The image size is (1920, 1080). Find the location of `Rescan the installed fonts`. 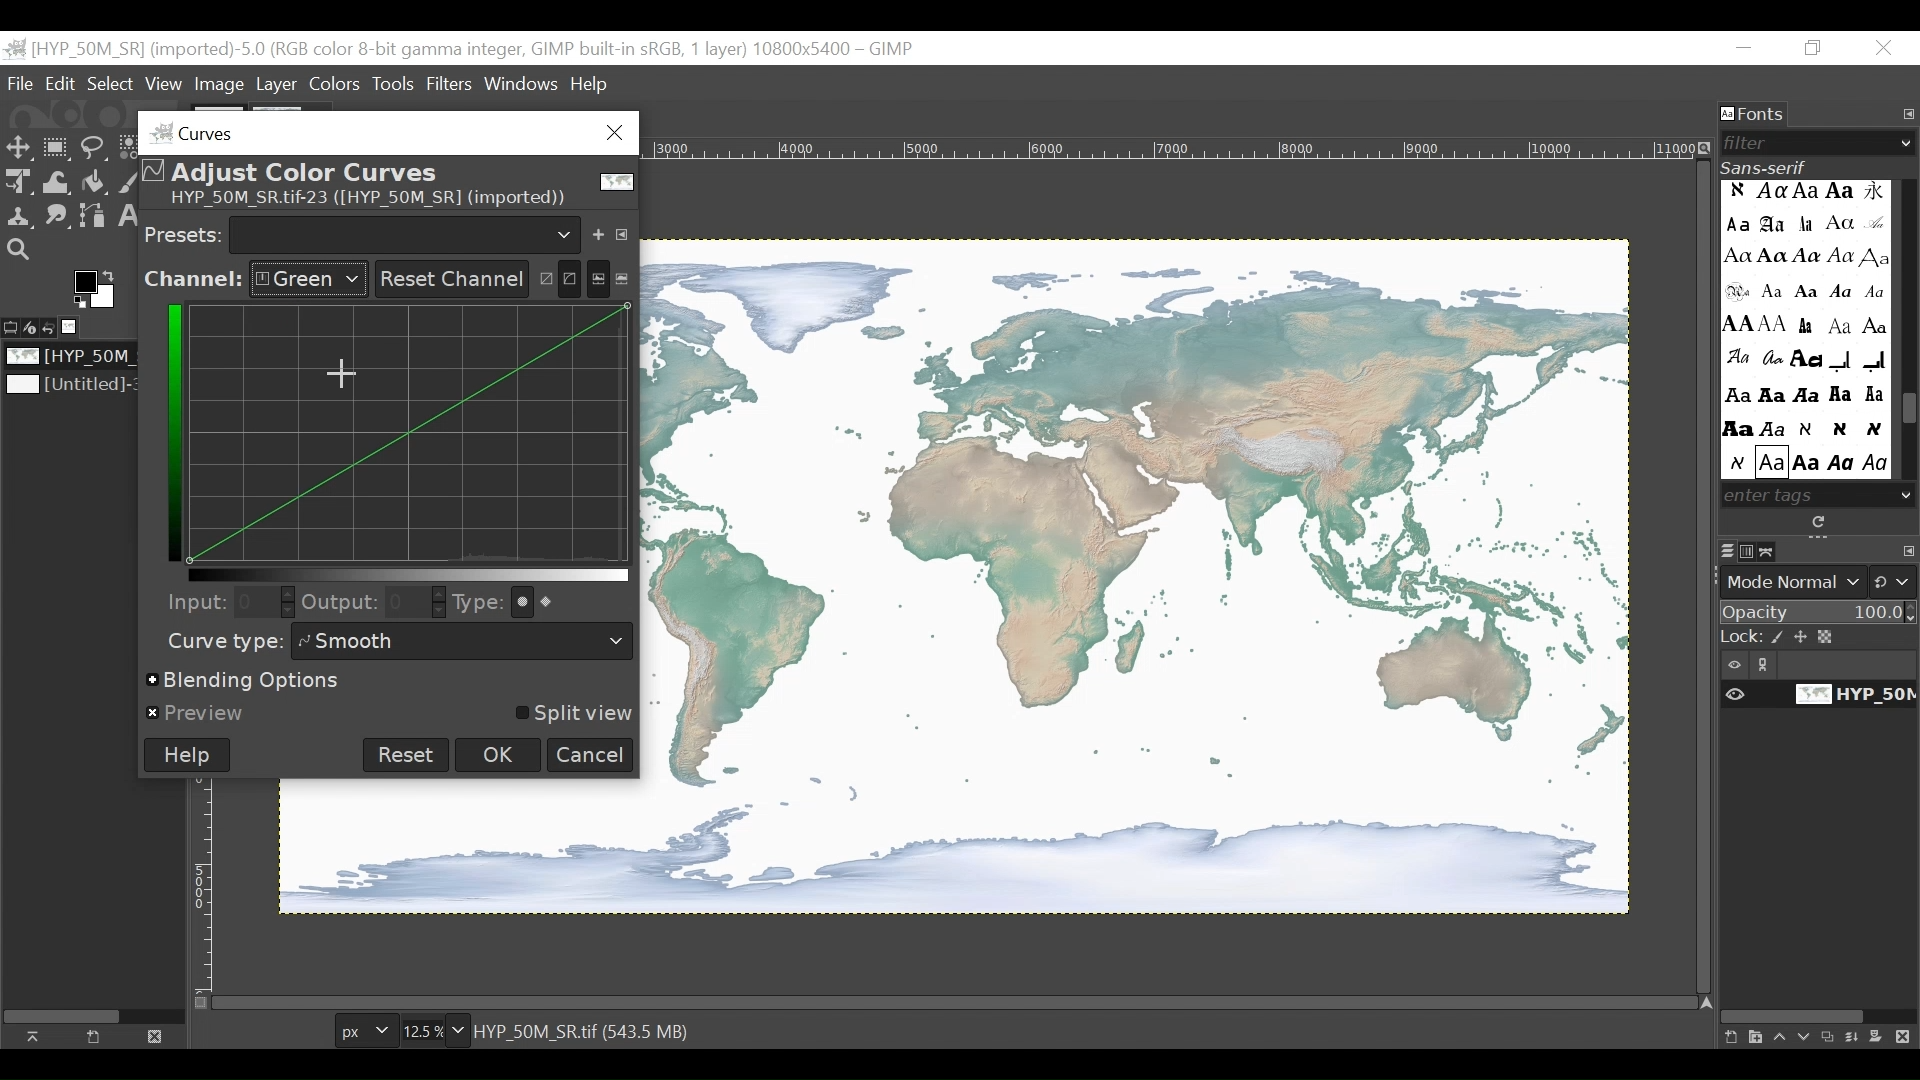

Rescan the installed fonts is located at coordinates (1821, 522).